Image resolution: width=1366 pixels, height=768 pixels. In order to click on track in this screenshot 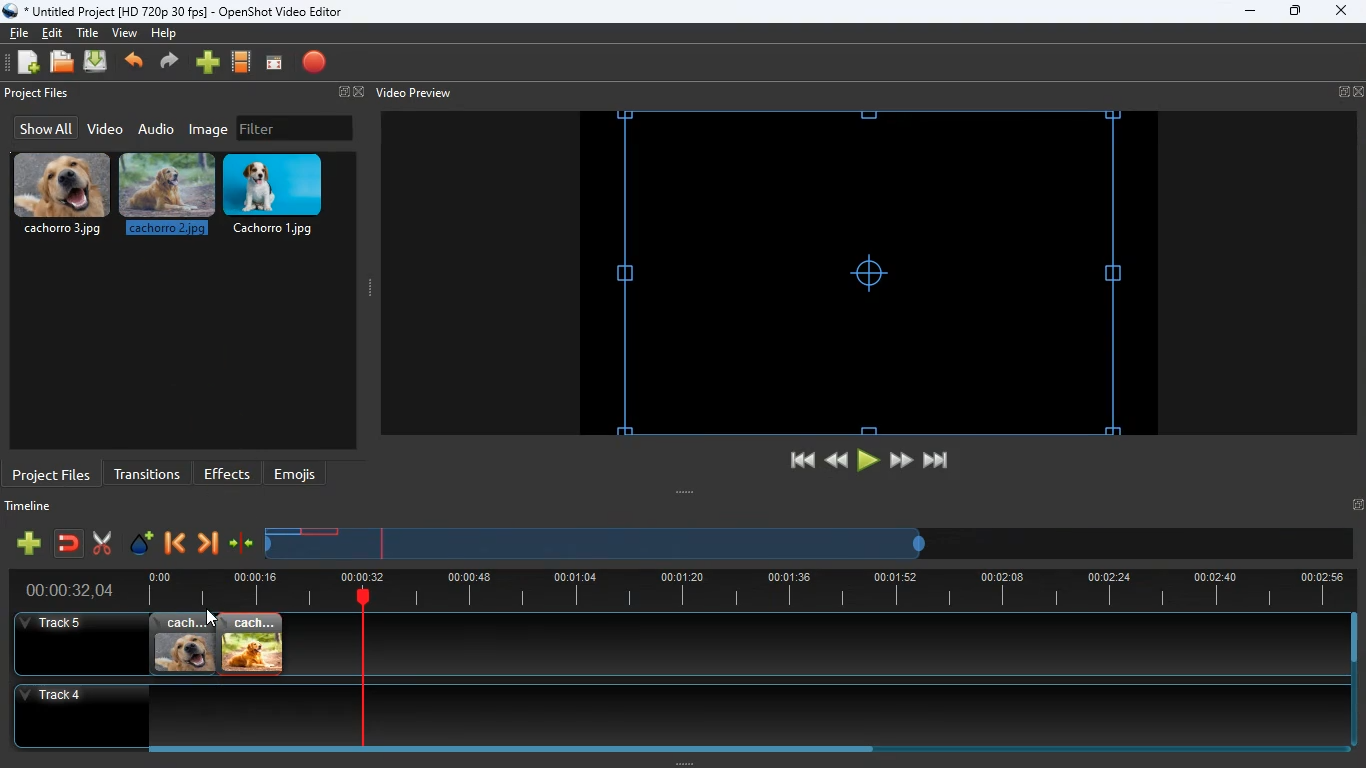, I will do `click(791, 644)`.